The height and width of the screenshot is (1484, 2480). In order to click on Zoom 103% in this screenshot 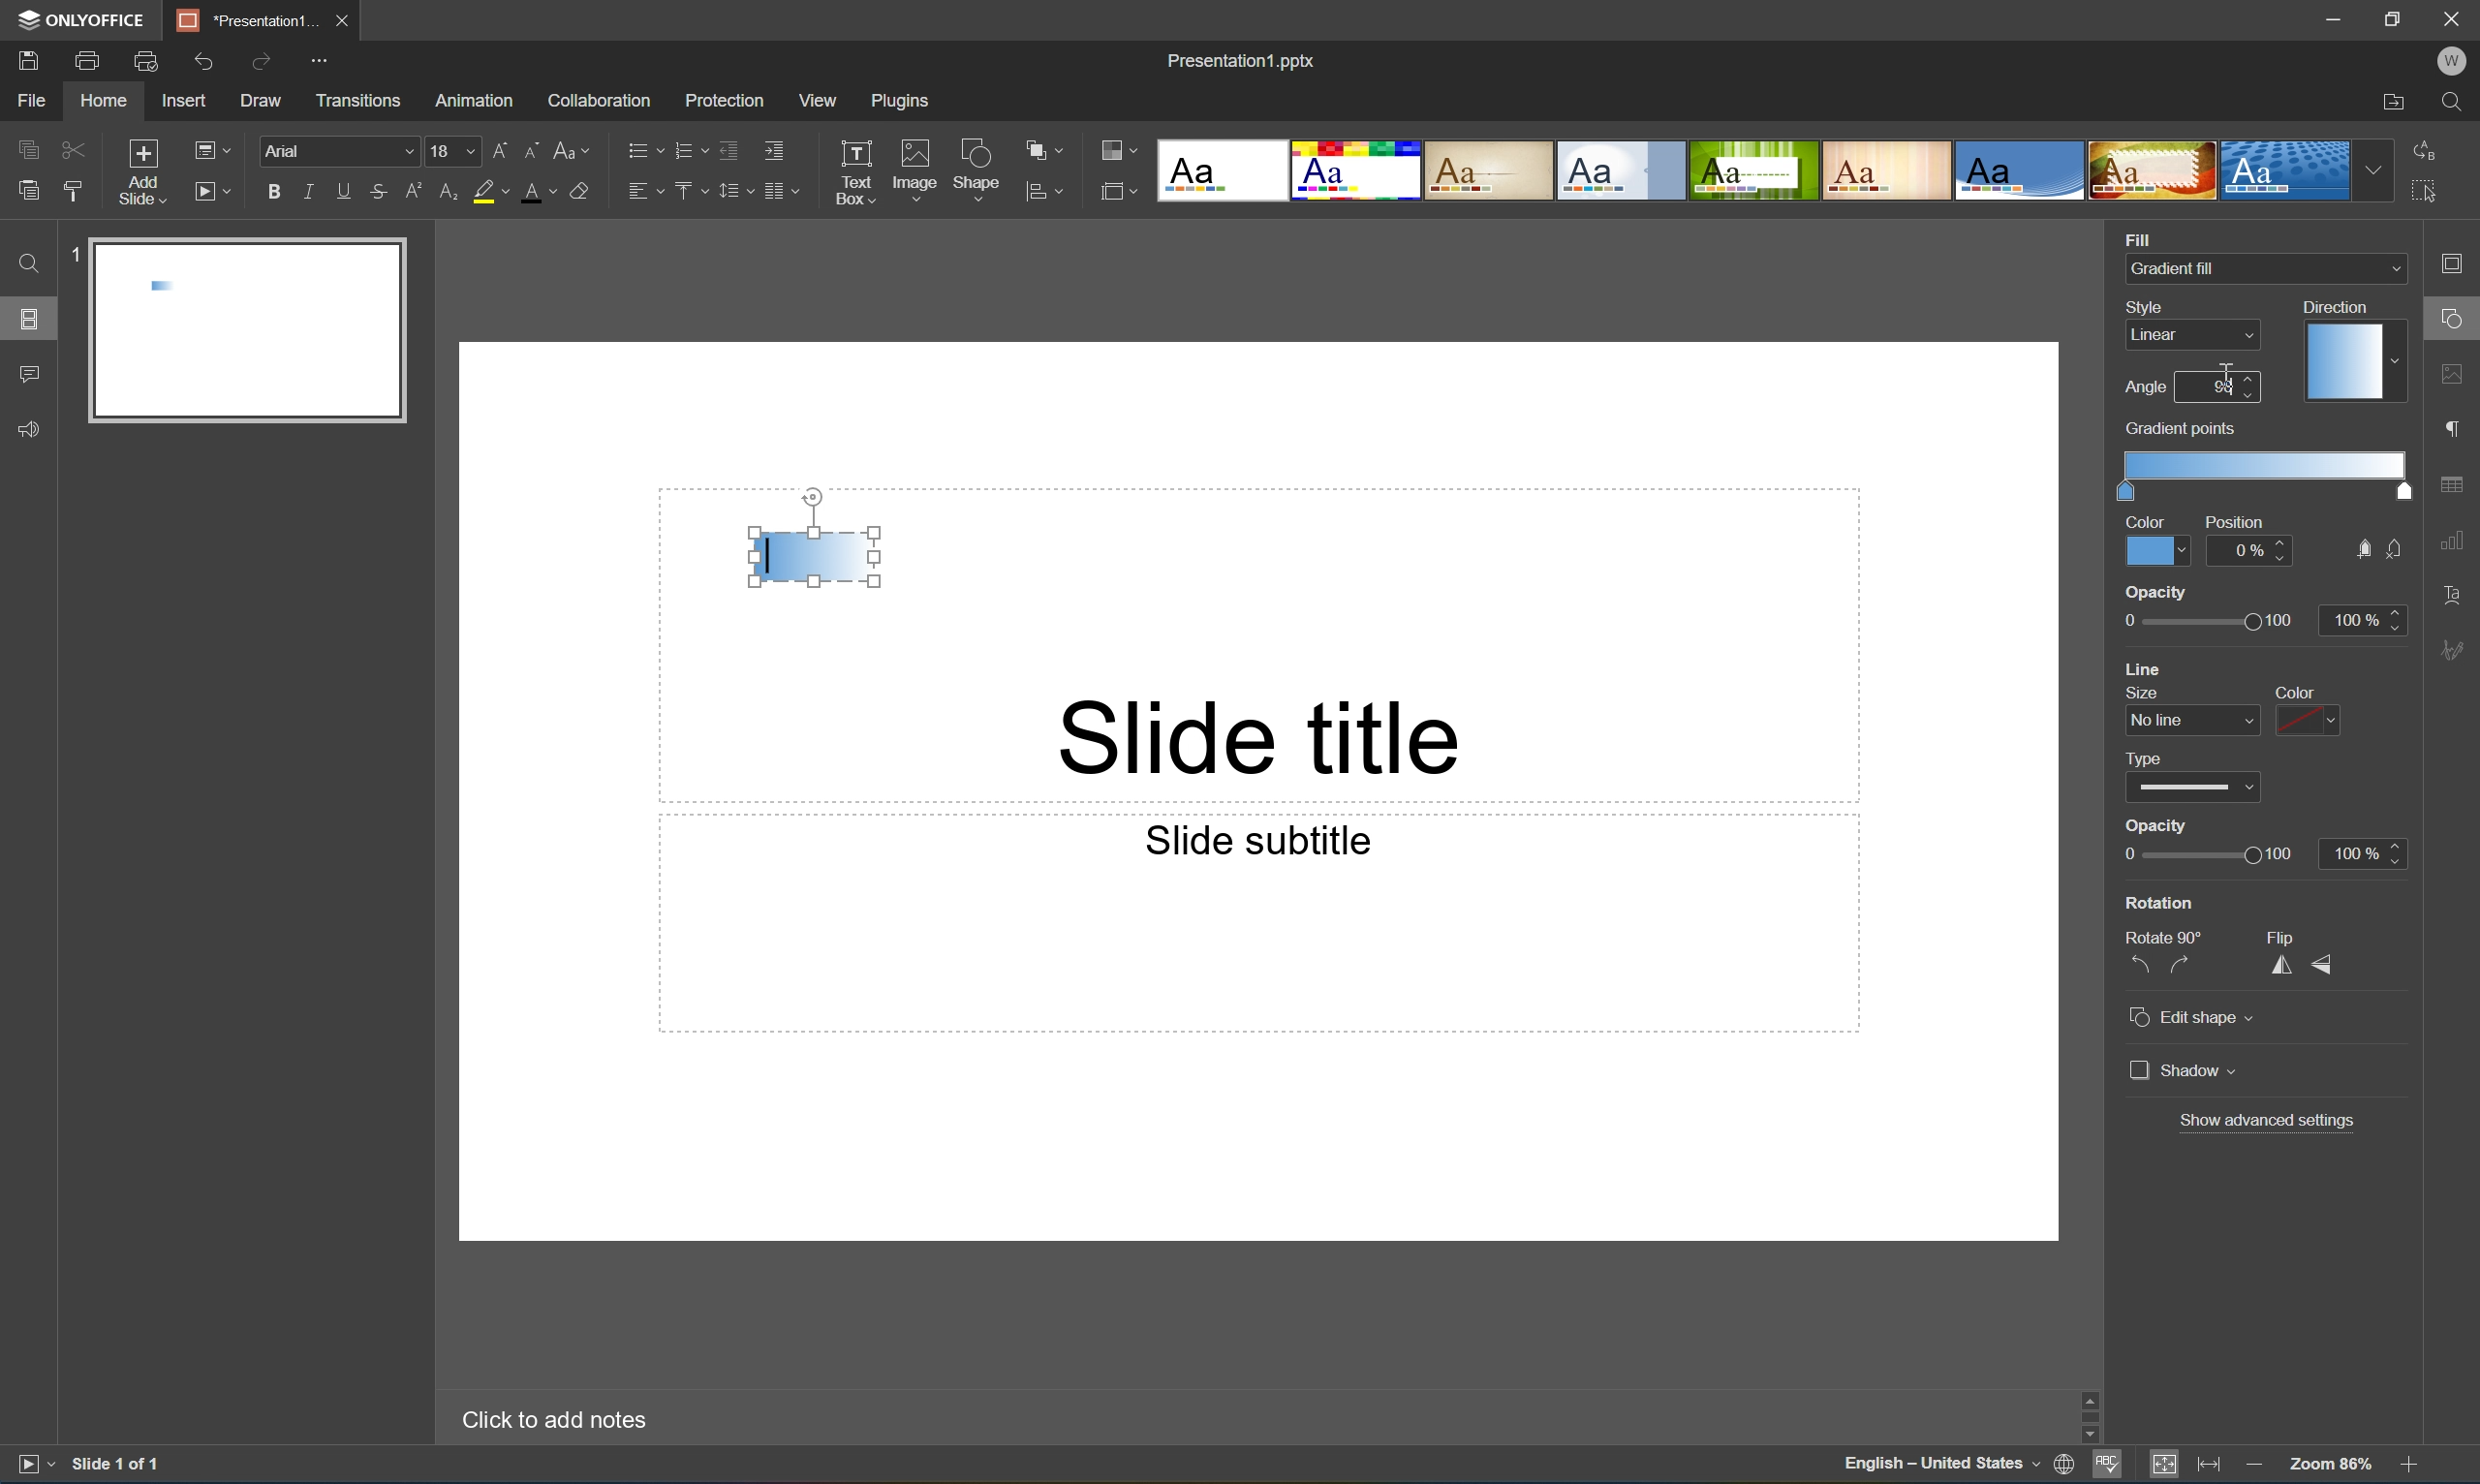, I will do `click(2333, 1467)`.